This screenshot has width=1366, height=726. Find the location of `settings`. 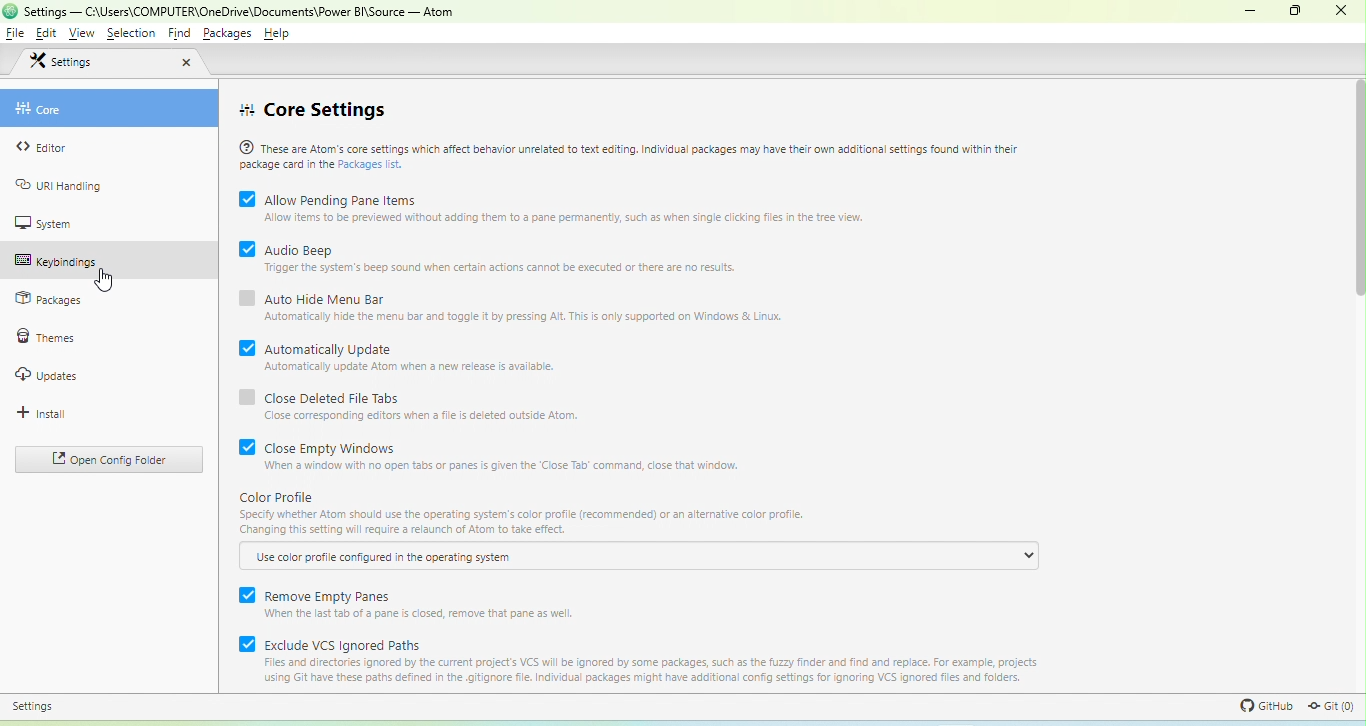

settings is located at coordinates (62, 62).